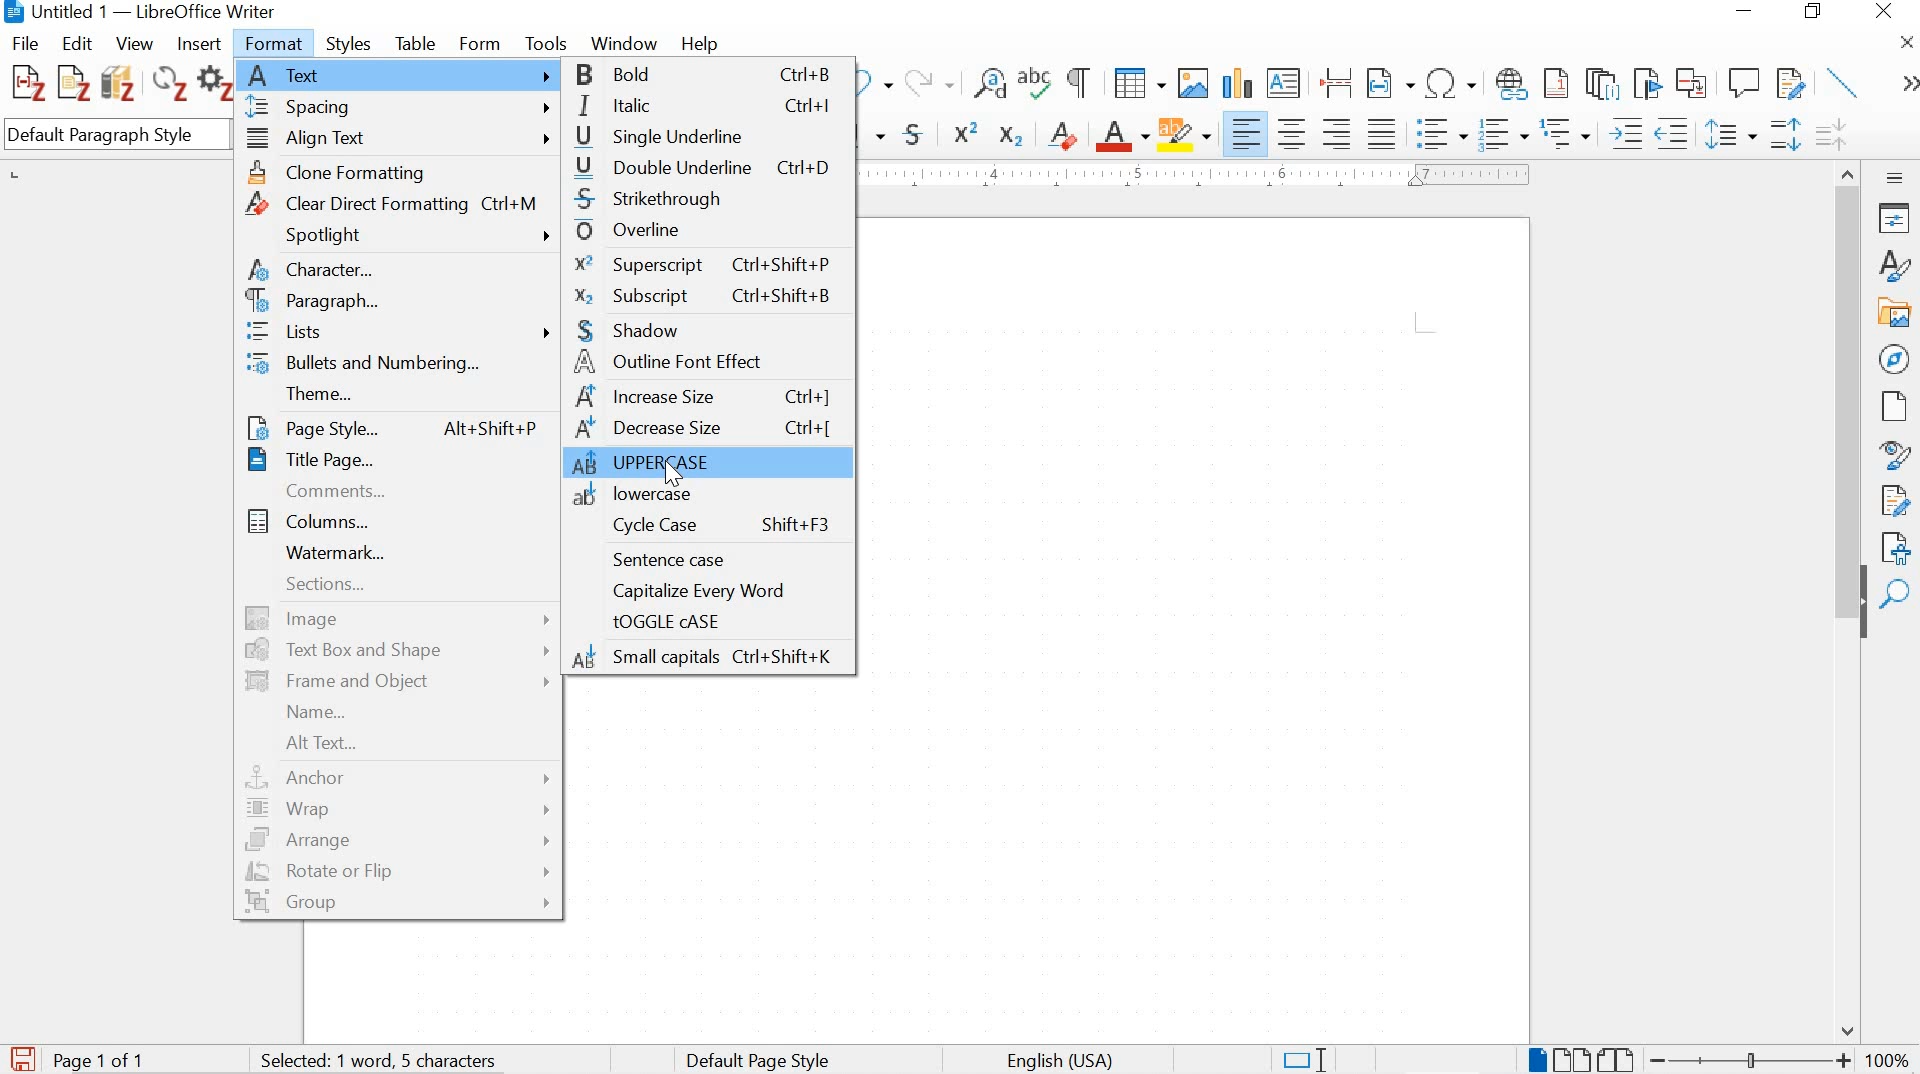 The height and width of the screenshot is (1074, 1920). I want to click on title page, so click(390, 460).